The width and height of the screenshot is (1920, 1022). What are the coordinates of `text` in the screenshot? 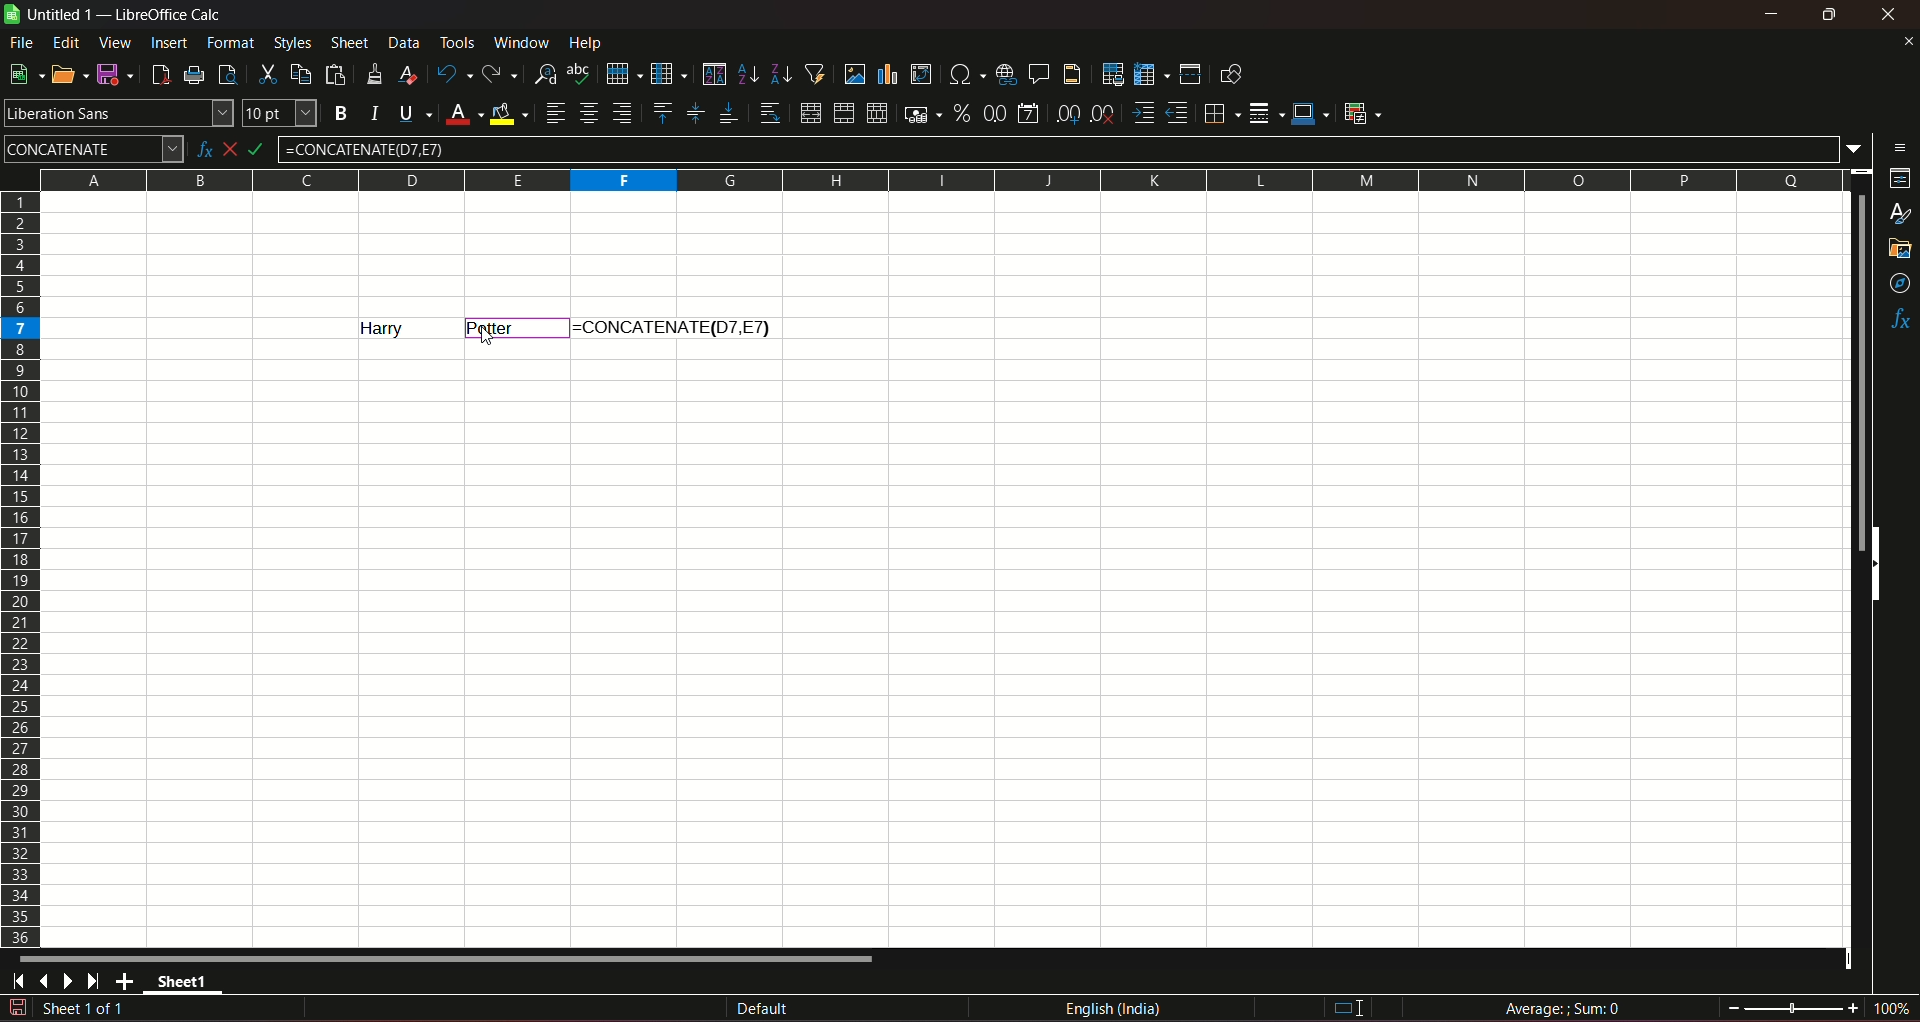 It's located at (493, 328).